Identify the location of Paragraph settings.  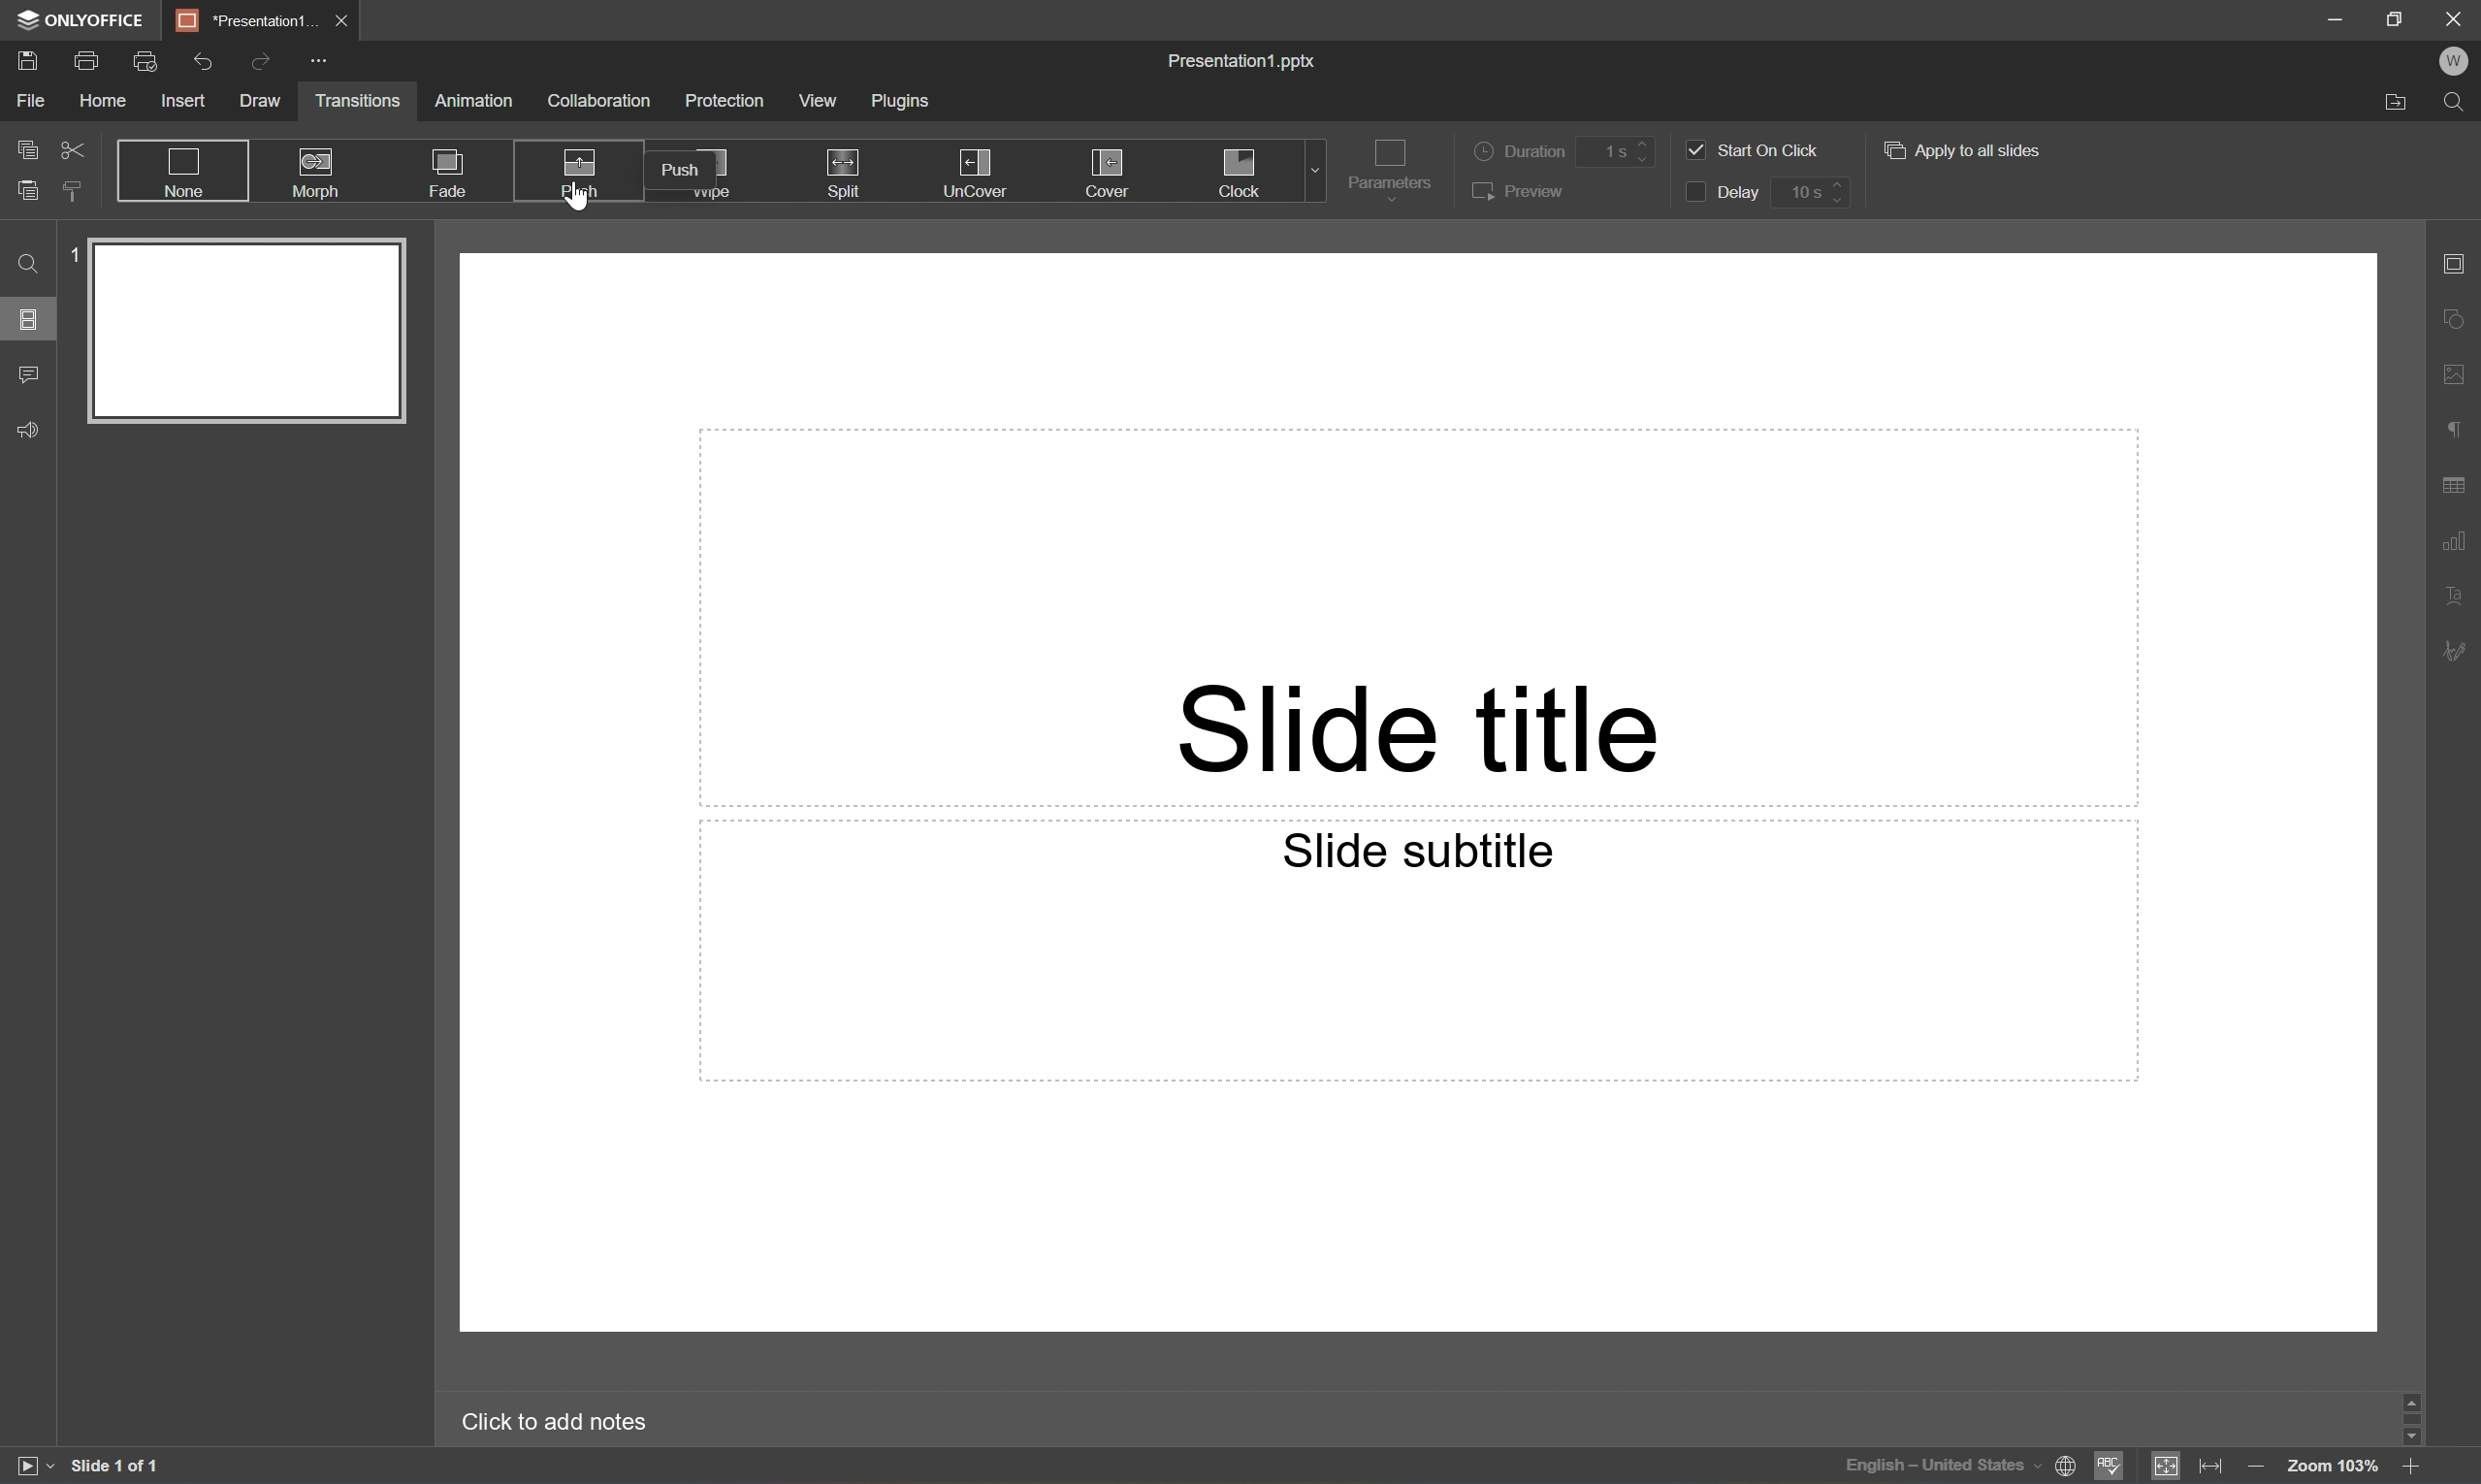
(2453, 429).